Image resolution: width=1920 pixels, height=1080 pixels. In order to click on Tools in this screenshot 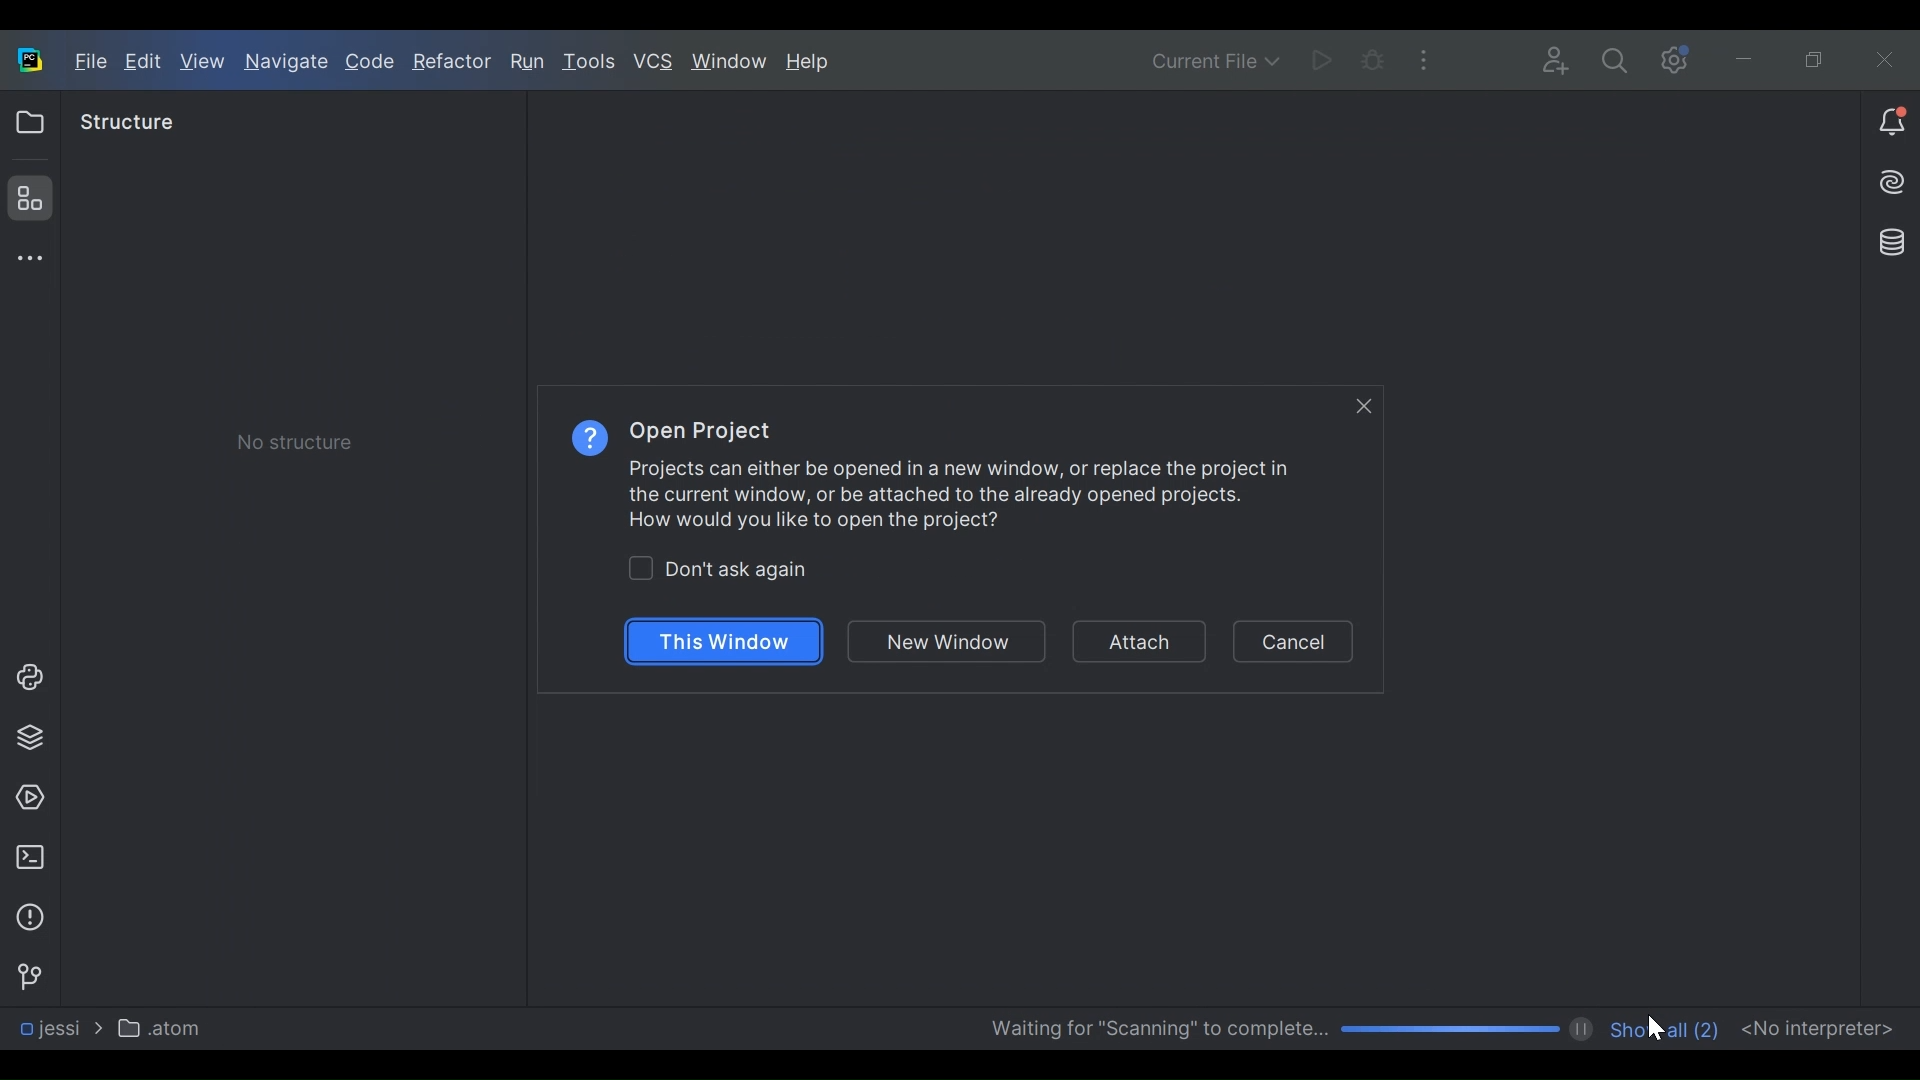, I will do `click(588, 60)`.